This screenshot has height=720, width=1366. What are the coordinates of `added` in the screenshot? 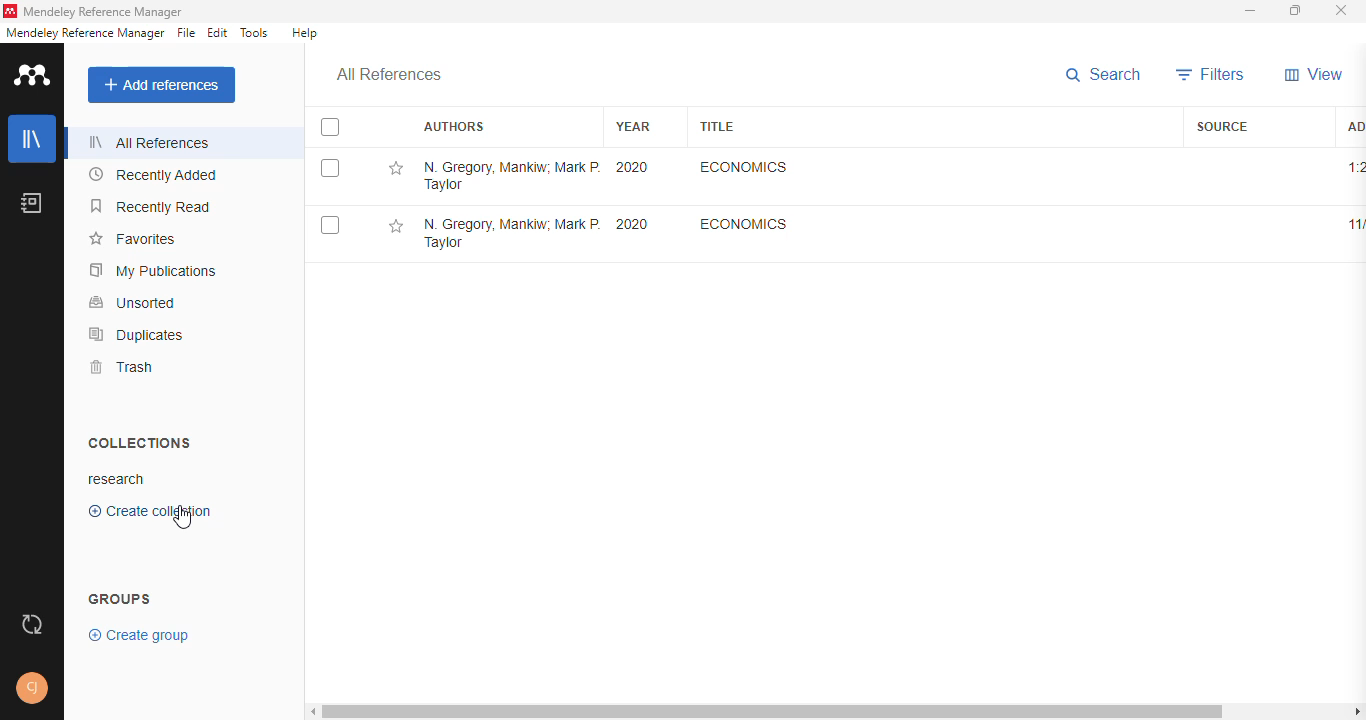 It's located at (1353, 125).